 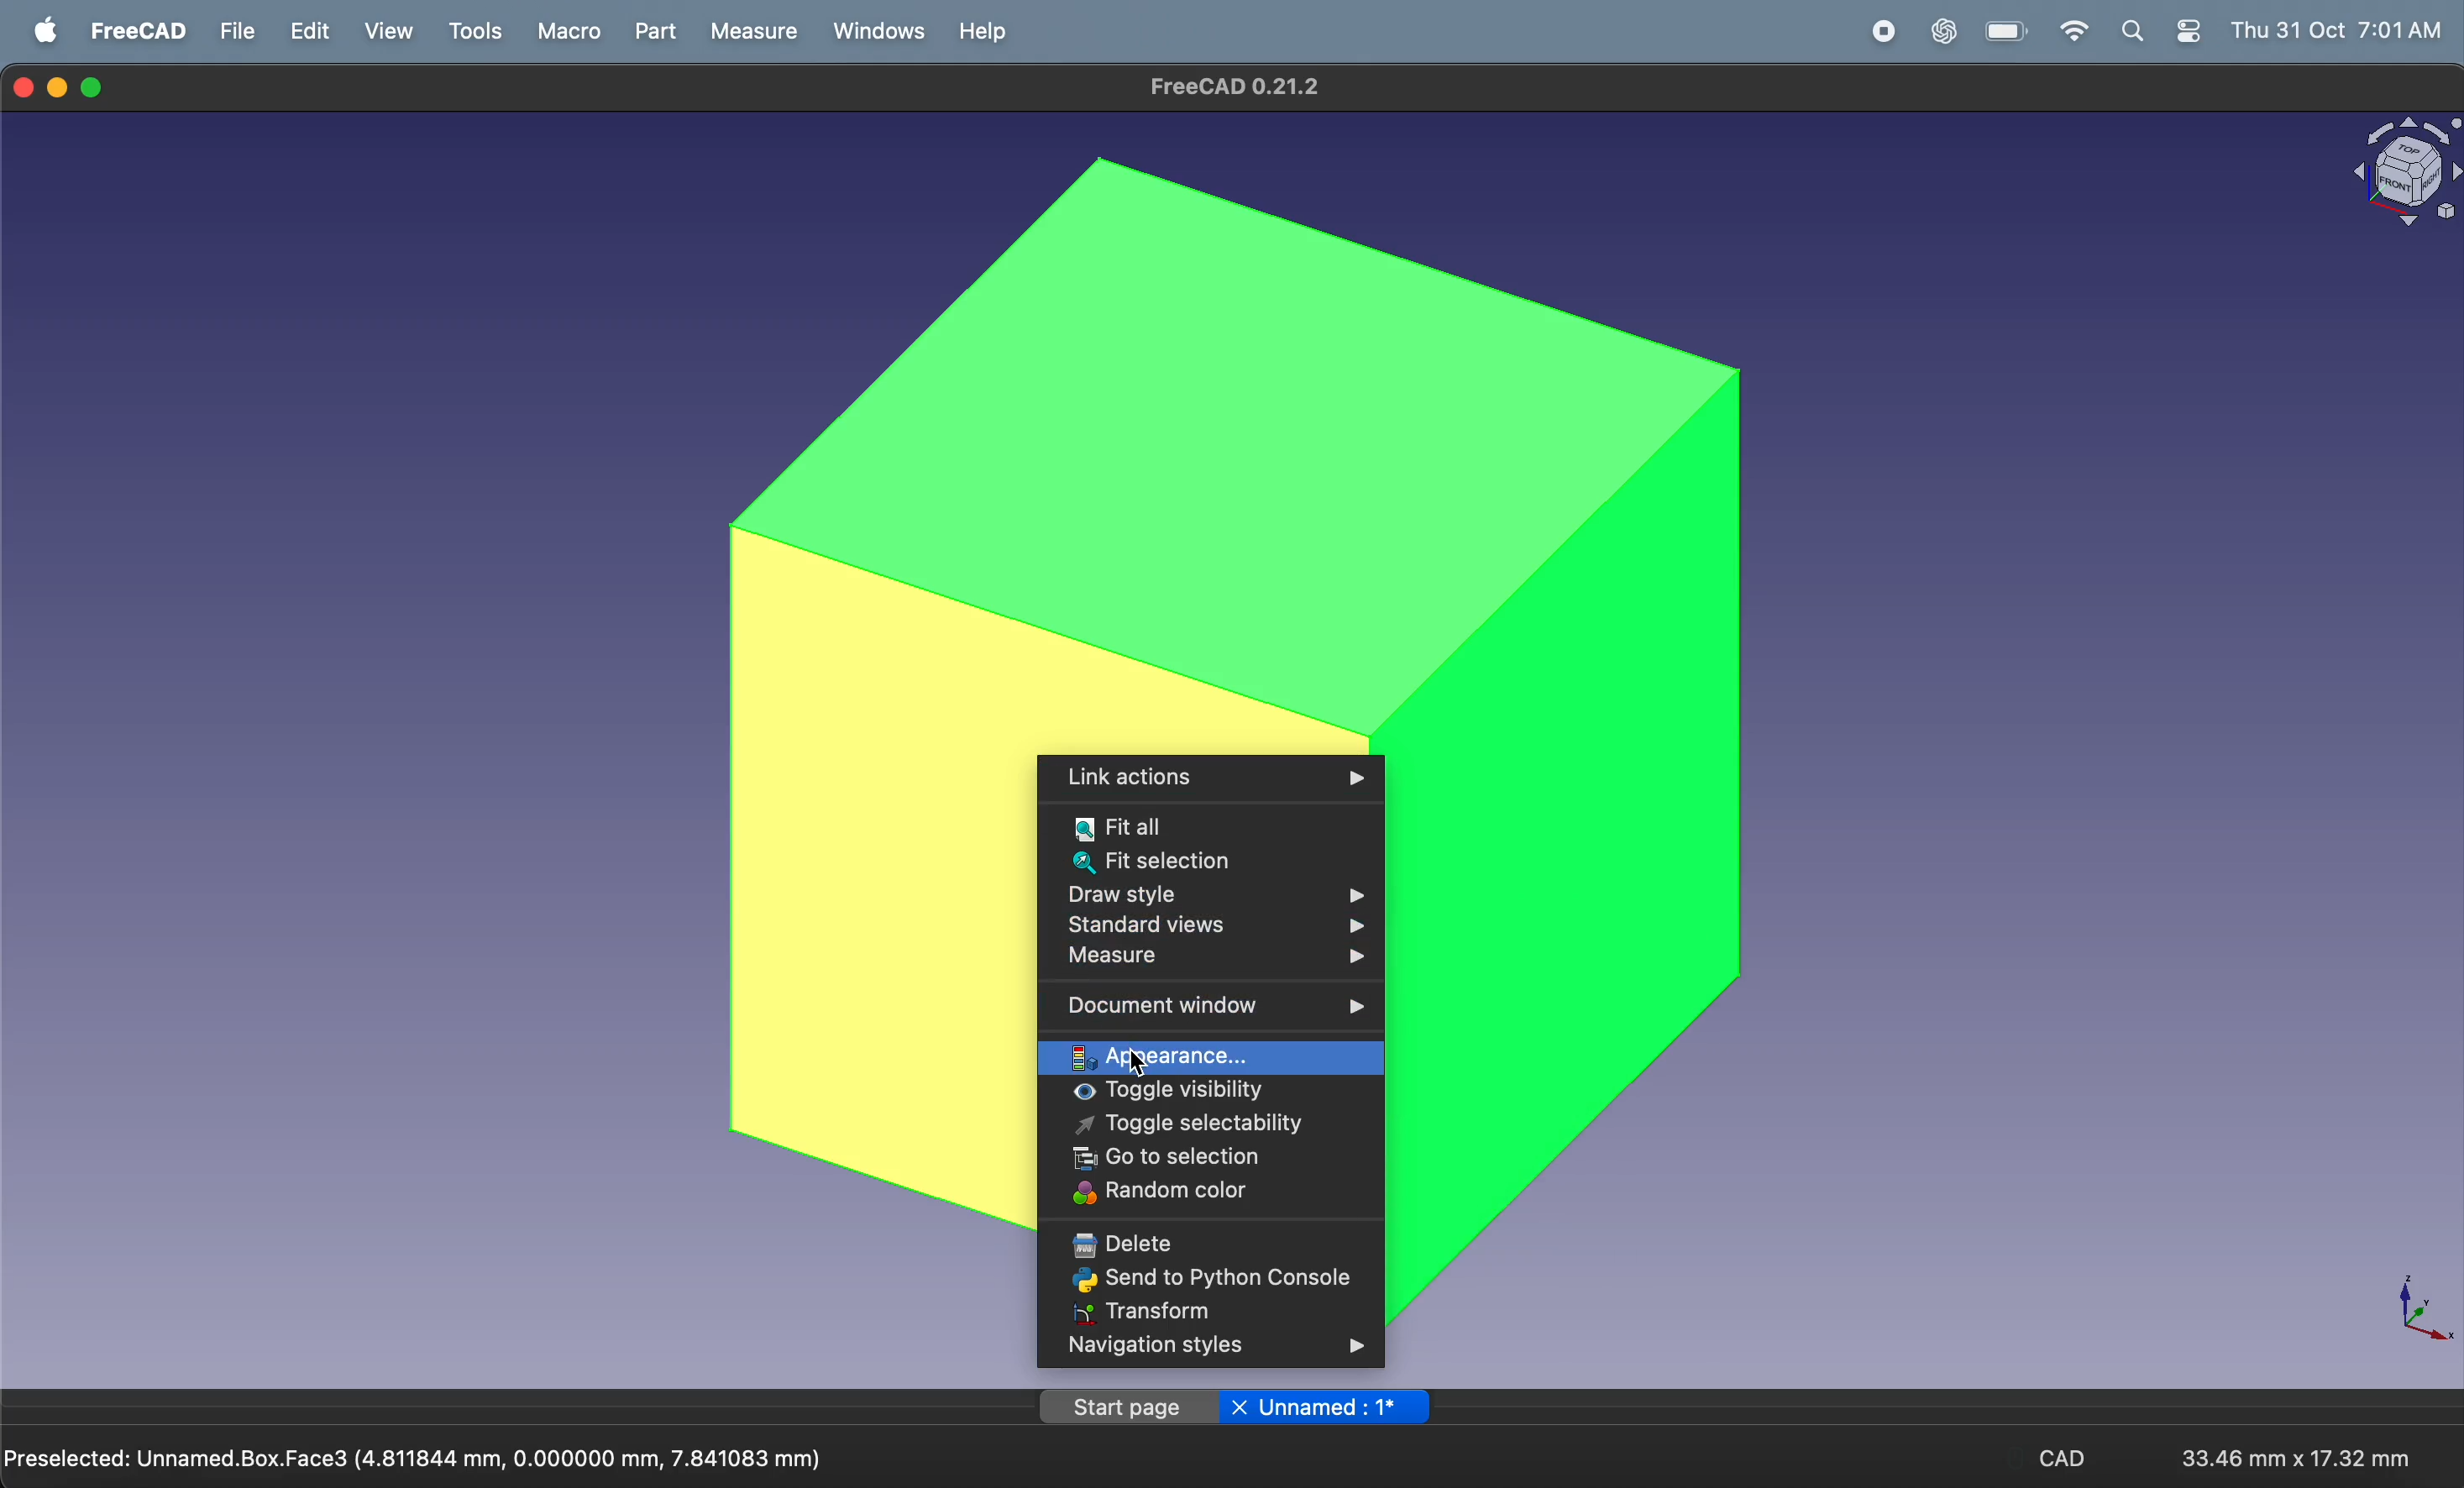 What do you see at coordinates (1213, 1281) in the screenshot?
I see `send to python console` at bounding box center [1213, 1281].